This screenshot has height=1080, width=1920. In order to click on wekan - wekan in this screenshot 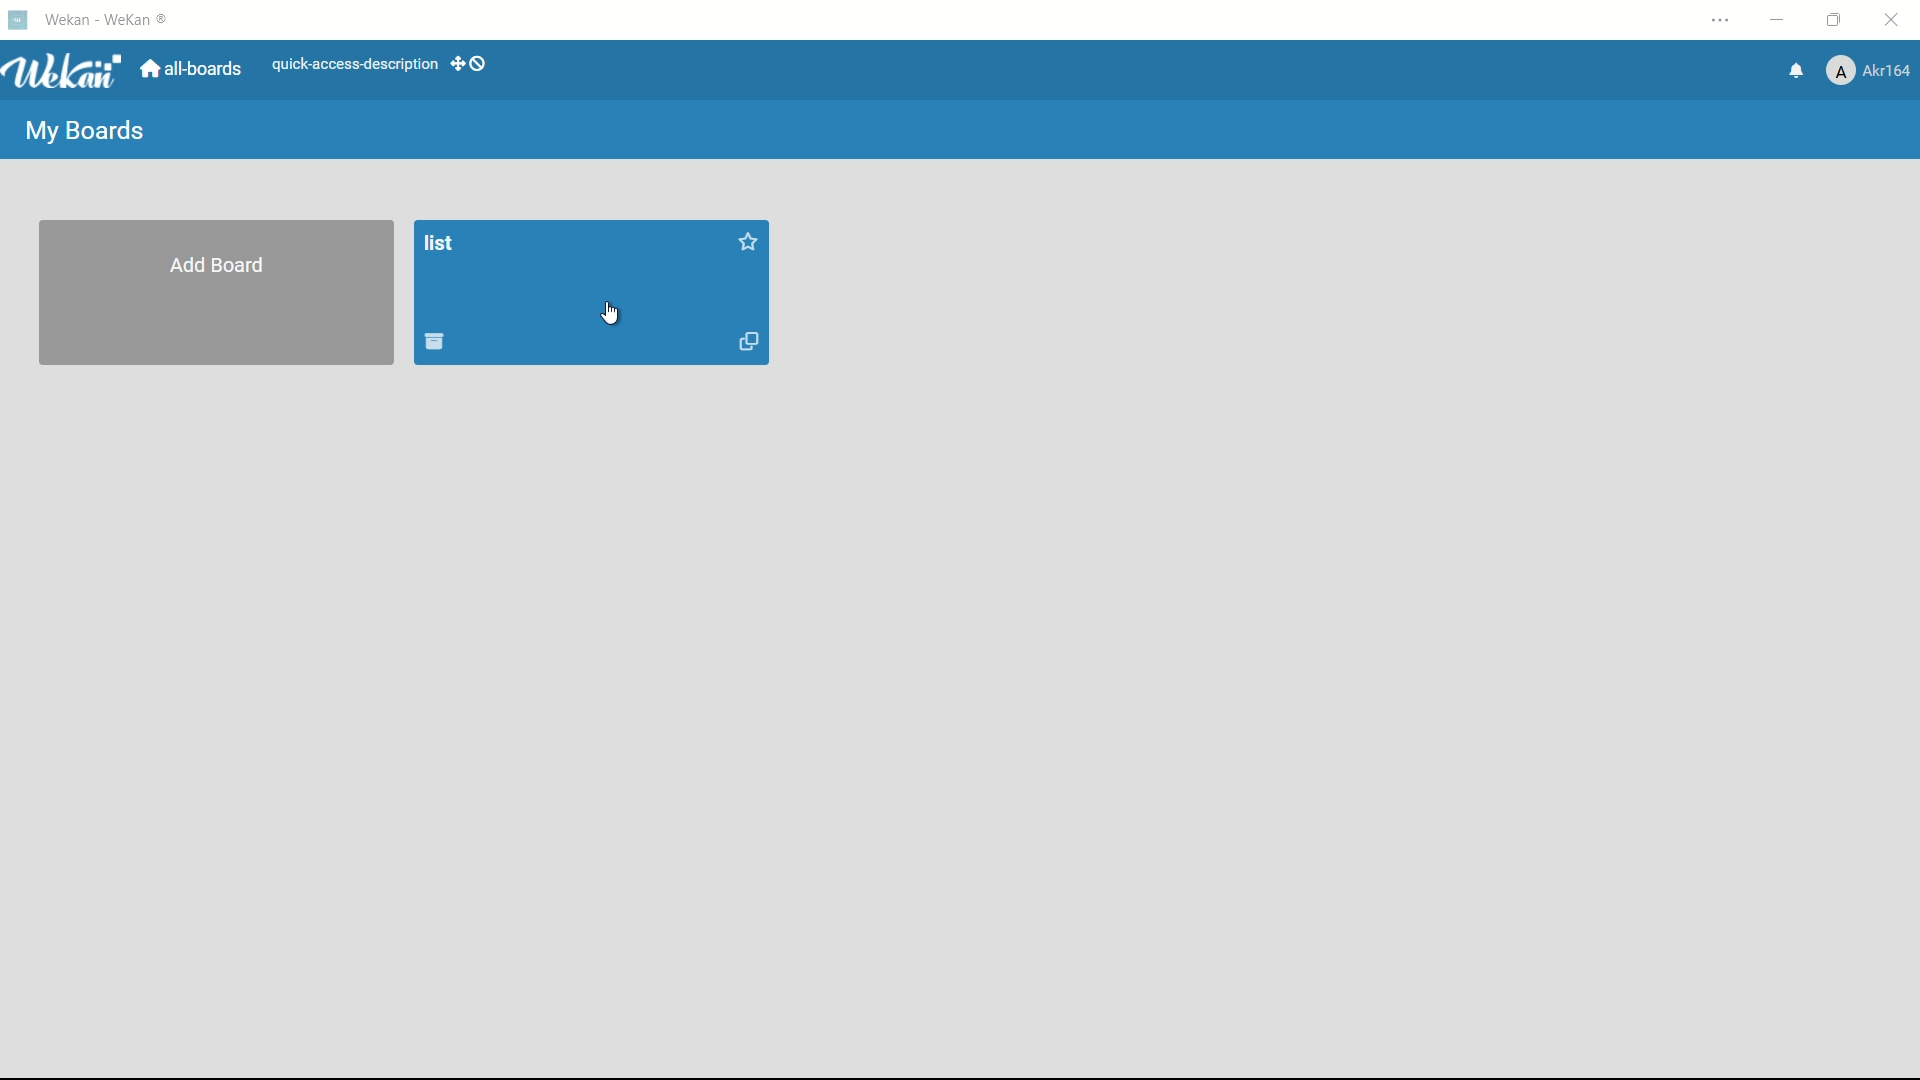, I will do `click(111, 20)`.